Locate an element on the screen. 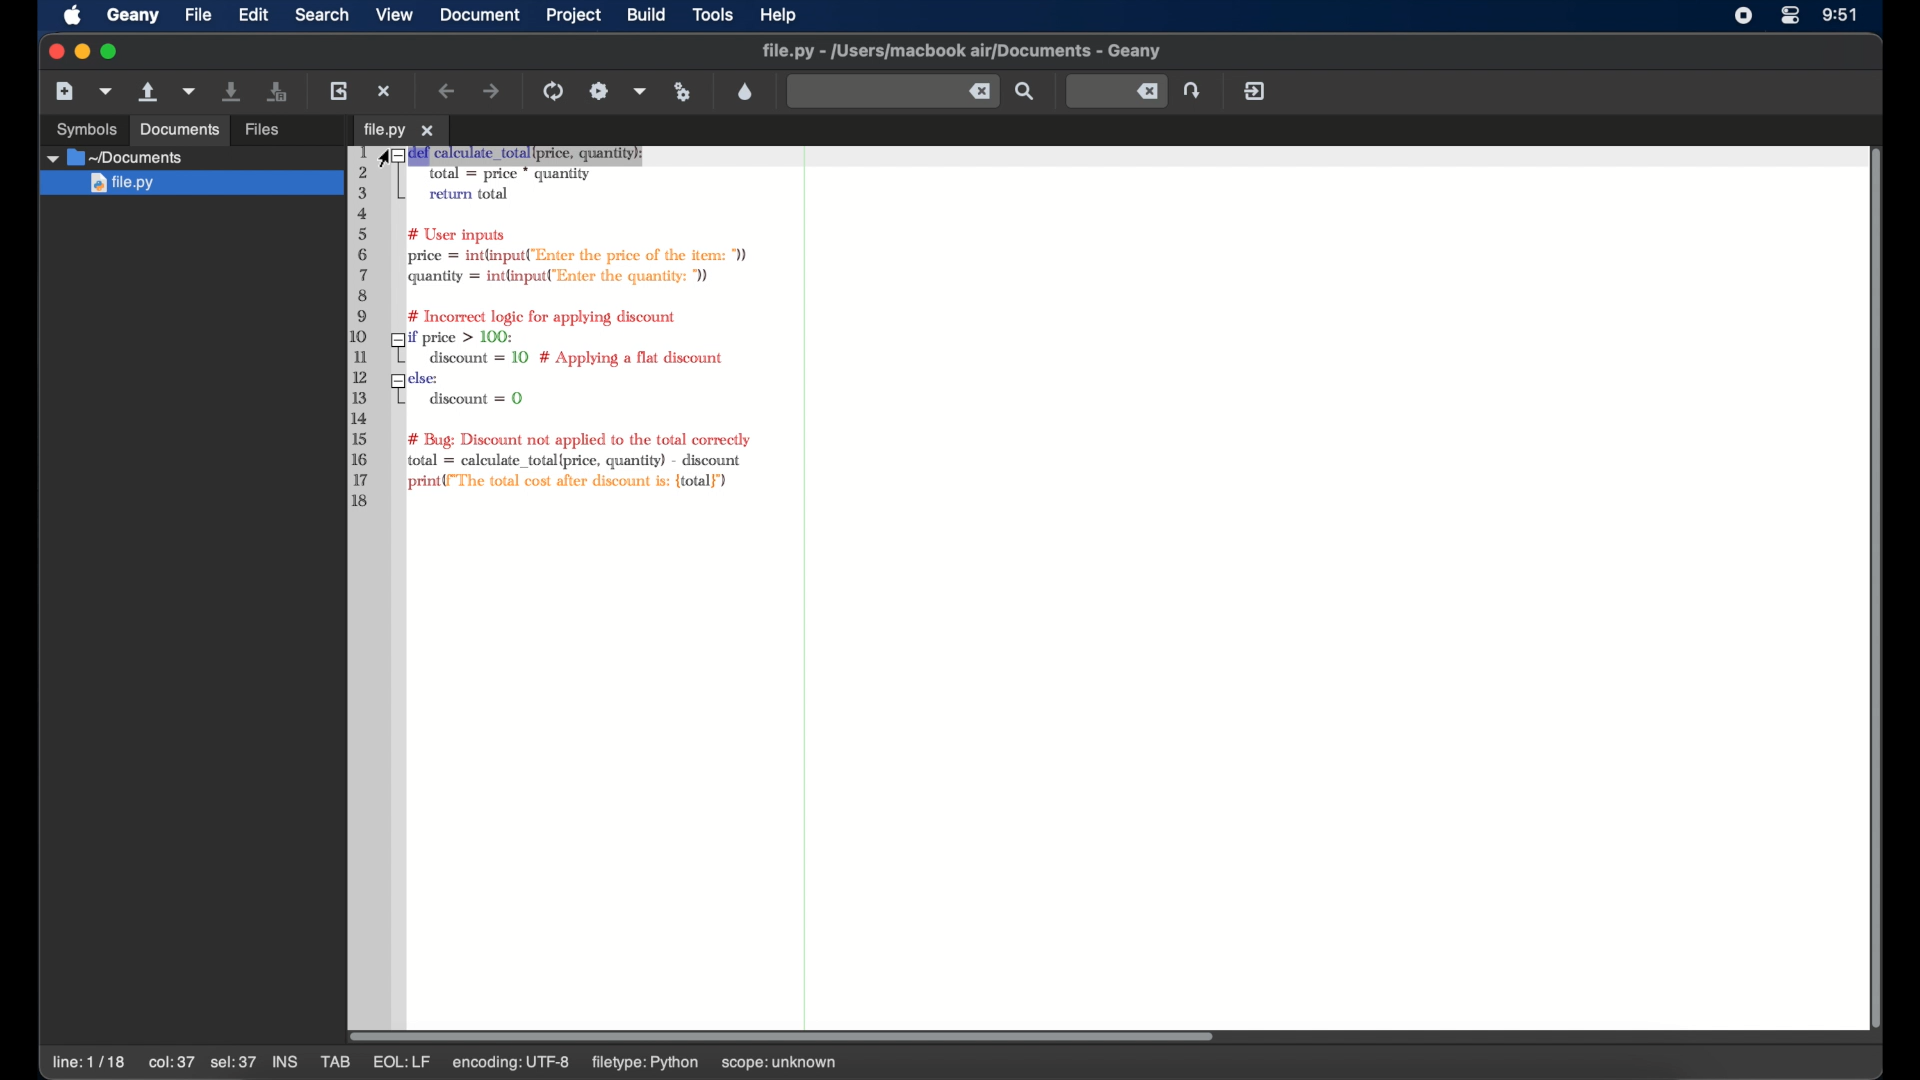 This screenshot has width=1920, height=1080. choose more build actions is located at coordinates (641, 92).